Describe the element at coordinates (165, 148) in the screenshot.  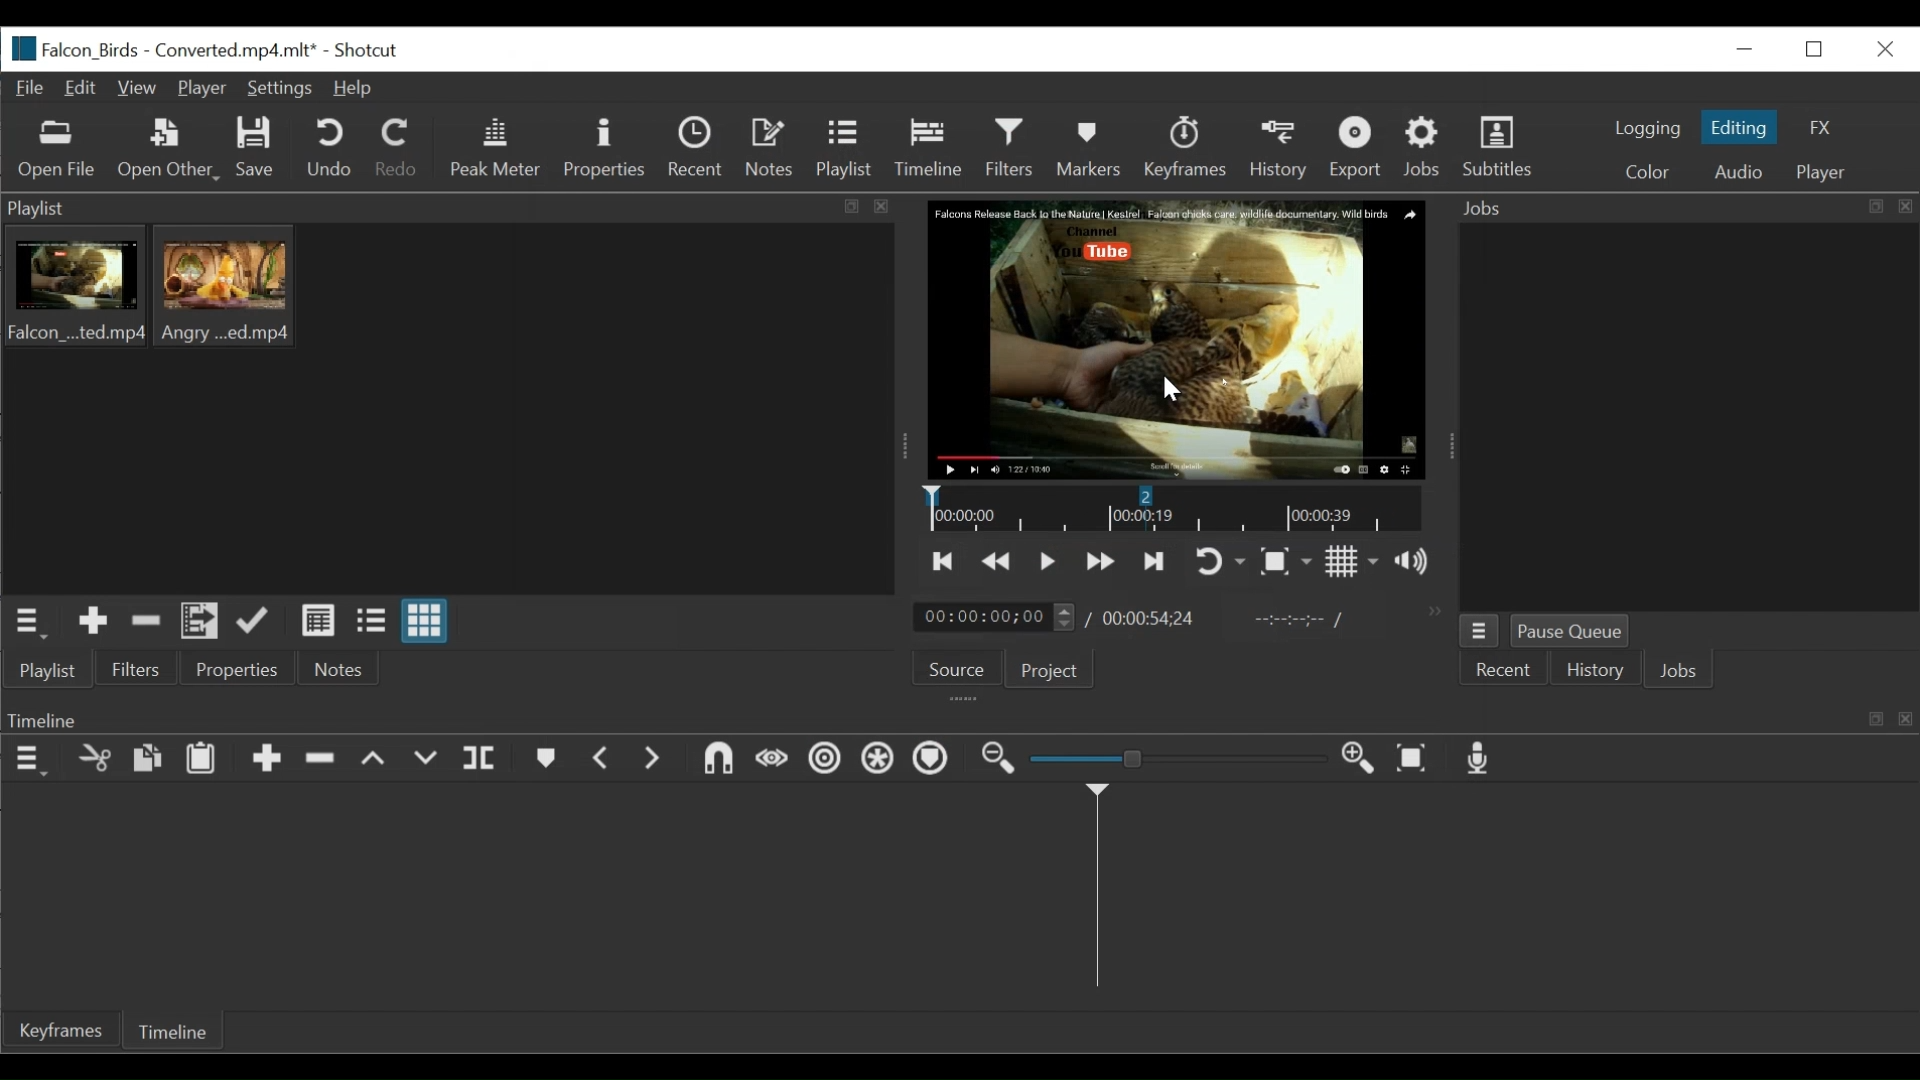
I see `Open Other` at that location.